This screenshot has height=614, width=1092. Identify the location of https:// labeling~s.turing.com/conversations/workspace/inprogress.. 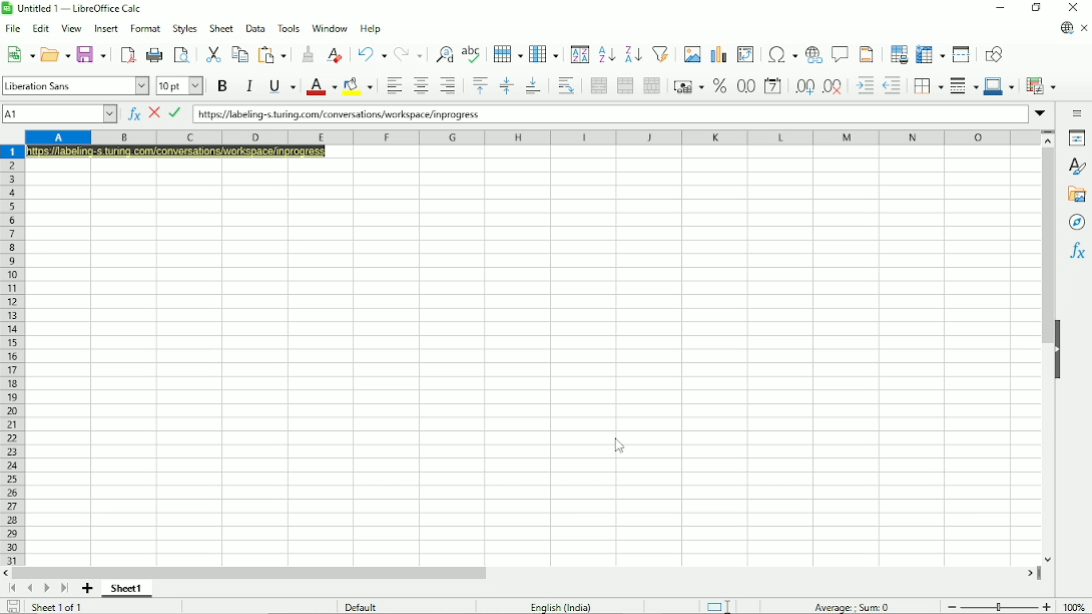
(348, 115).